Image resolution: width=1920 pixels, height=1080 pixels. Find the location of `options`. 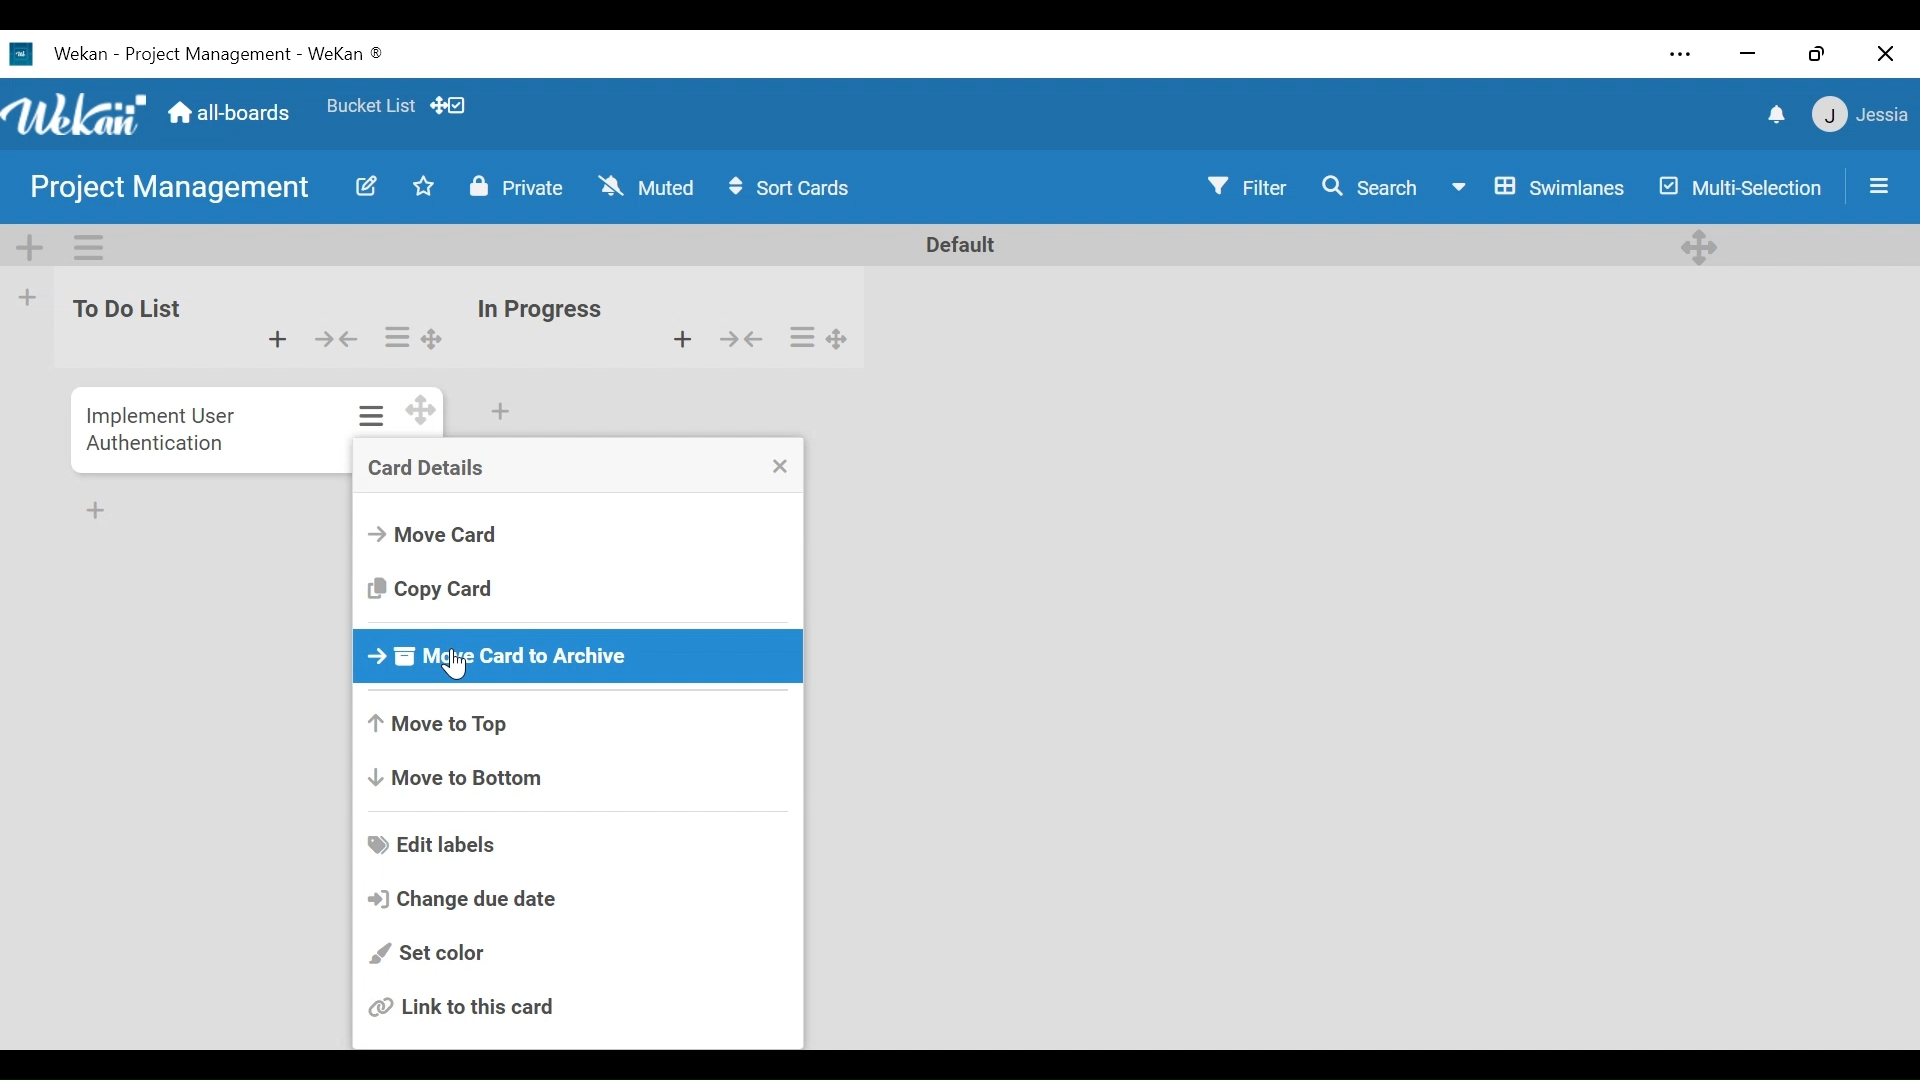

options is located at coordinates (410, 333).